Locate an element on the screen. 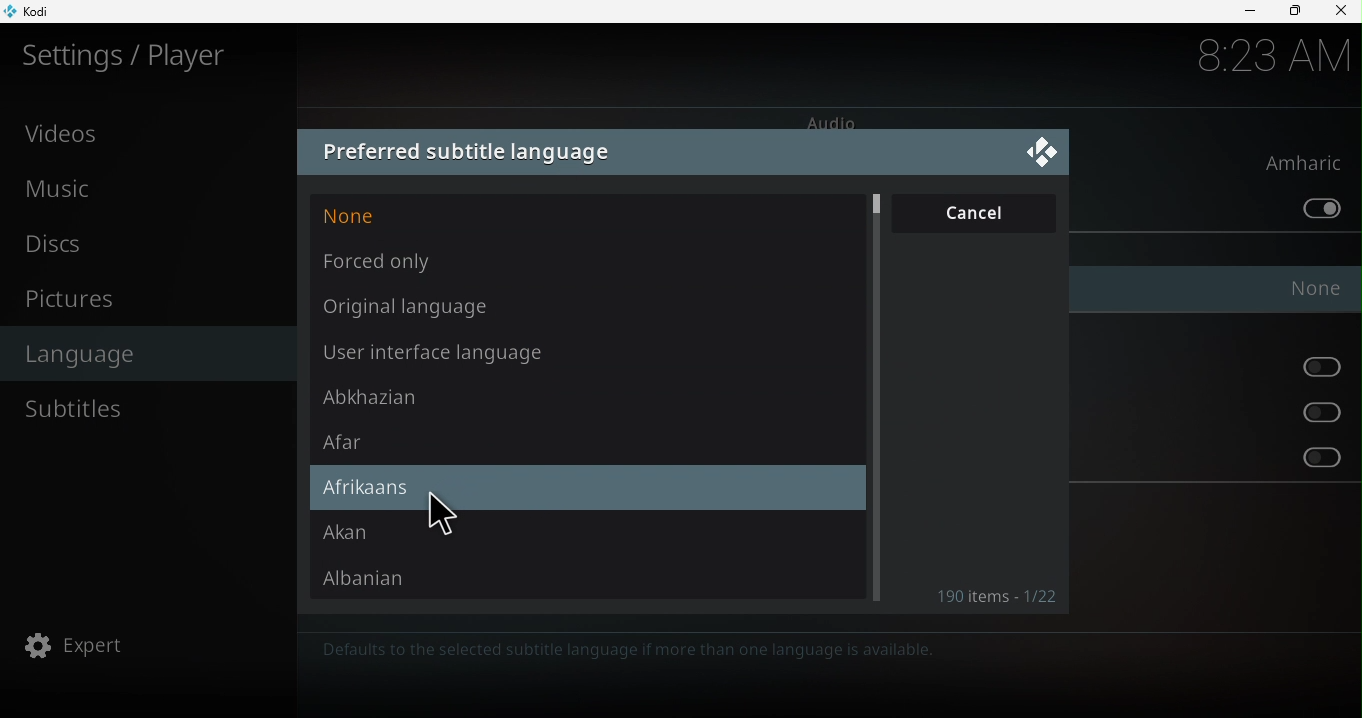  Preferred subtitle language is located at coordinates (474, 153).